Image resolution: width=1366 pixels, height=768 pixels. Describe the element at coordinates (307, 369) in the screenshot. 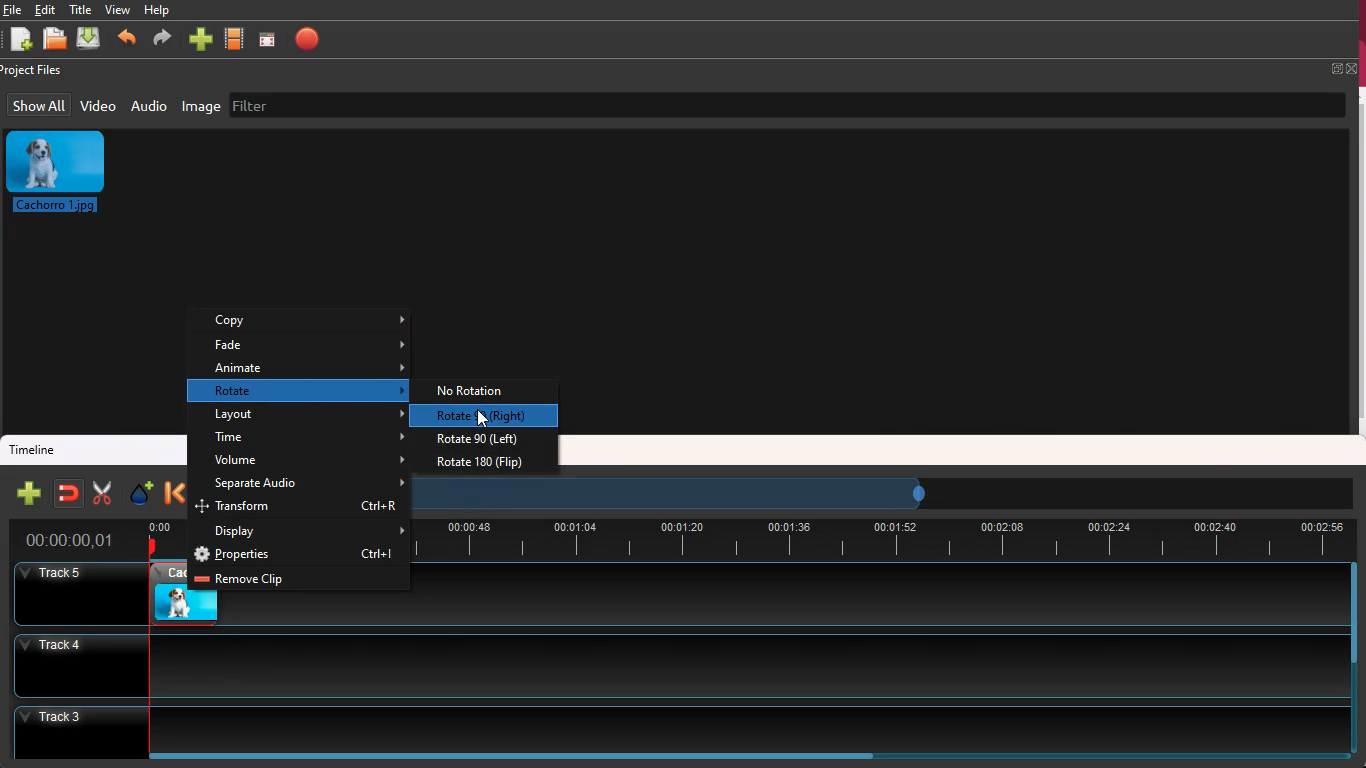

I see `animate` at that location.